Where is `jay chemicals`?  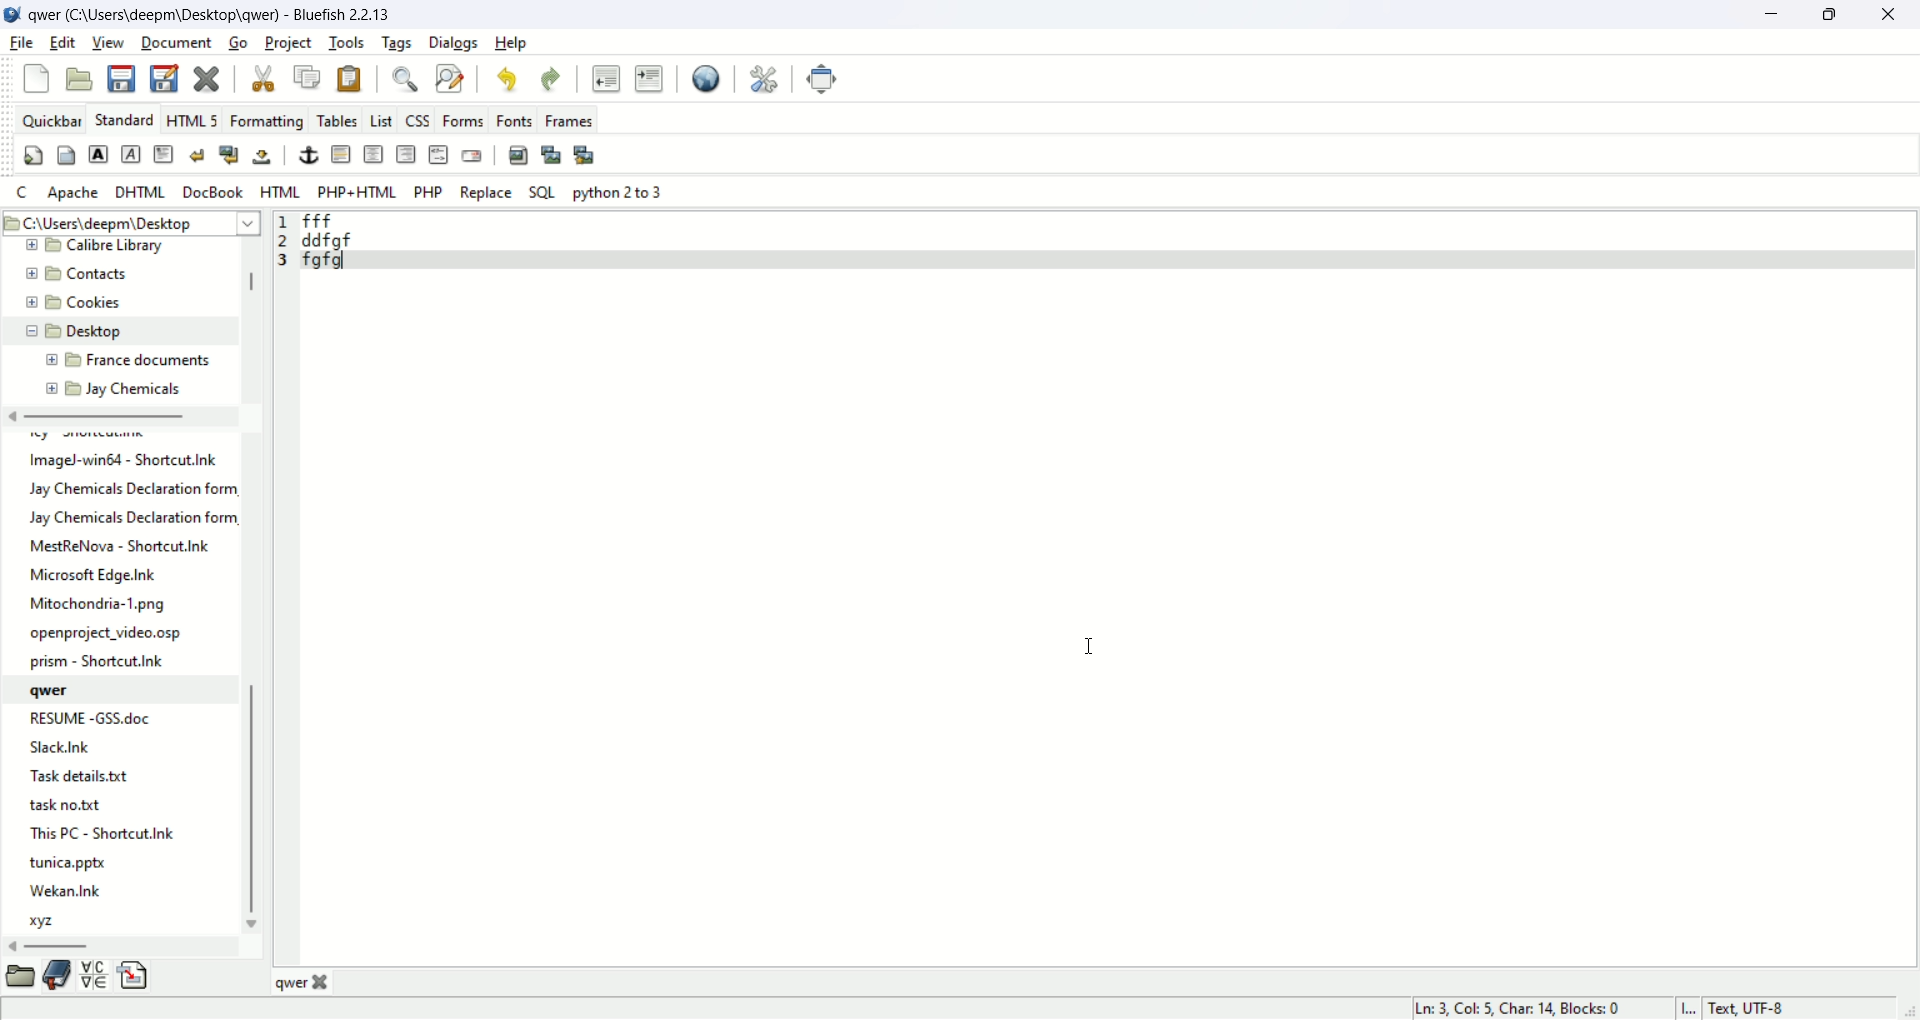
jay chemicals is located at coordinates (119, 394).